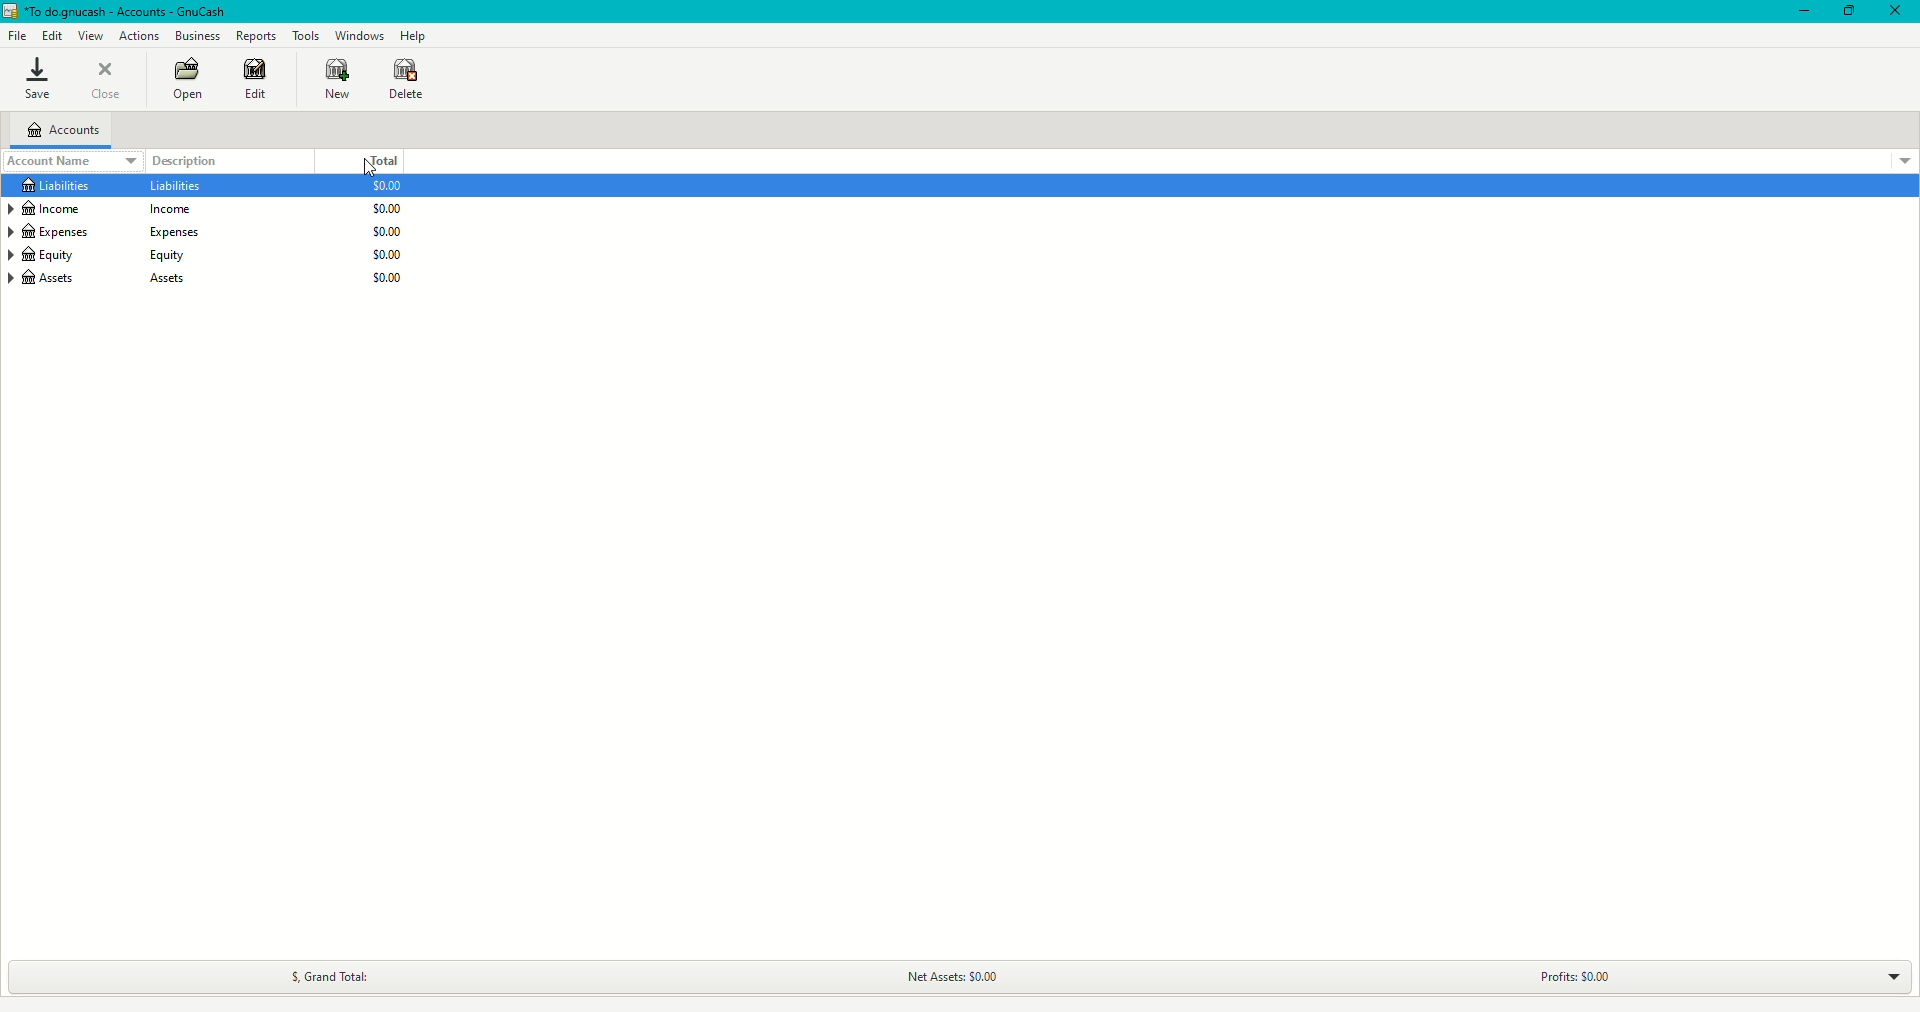 This screenshot has height=1012, width=1920. What do you see at coordinates (1893, 976) in the screenshot?
I see `Drop Down` at bounding box center [1893, 976].